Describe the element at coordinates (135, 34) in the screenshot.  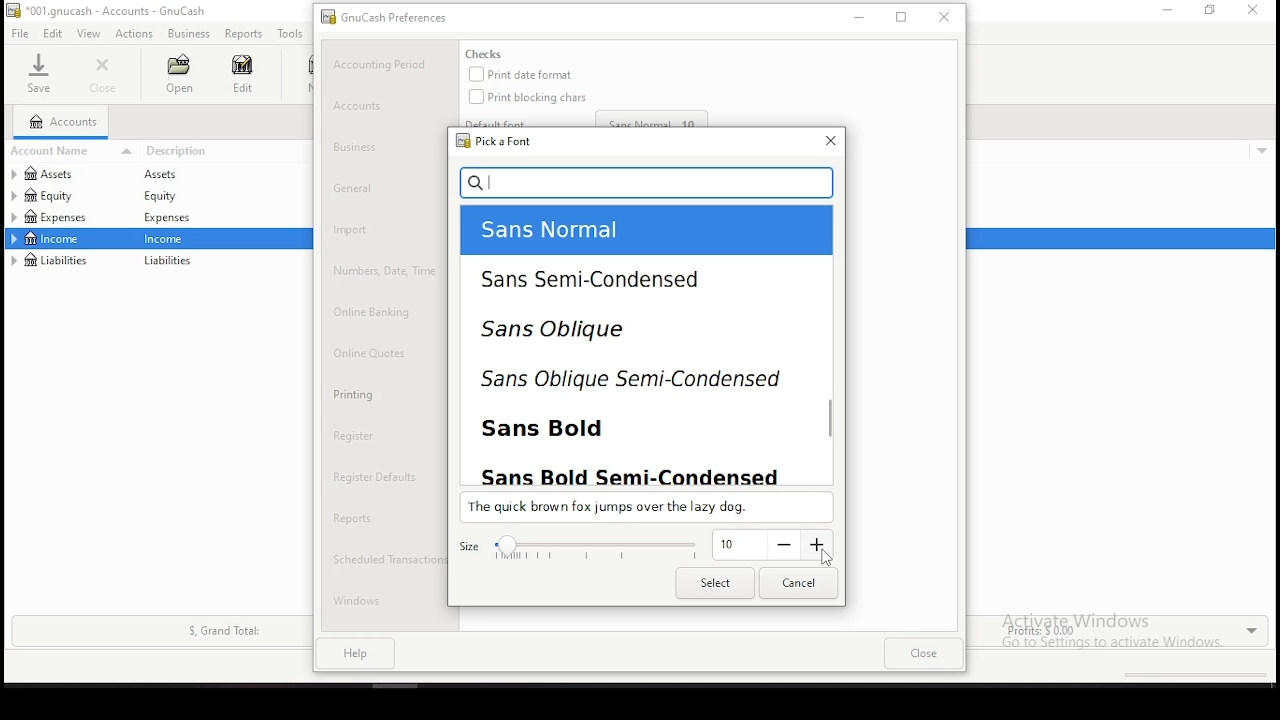
I see `actions` at that location.